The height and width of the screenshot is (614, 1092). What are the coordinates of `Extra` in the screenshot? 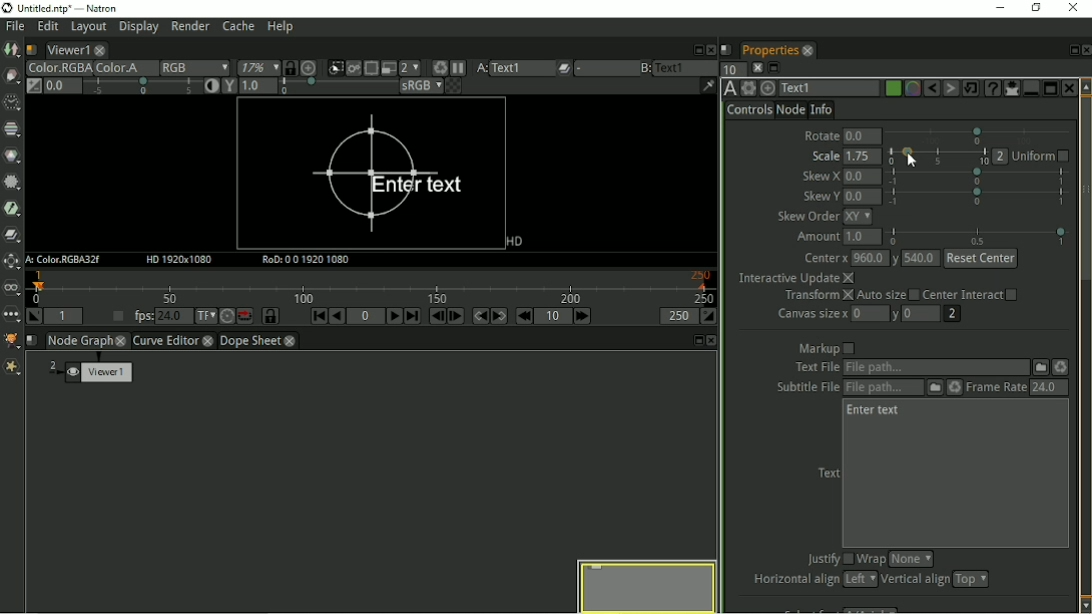 It's located at (11, 370).